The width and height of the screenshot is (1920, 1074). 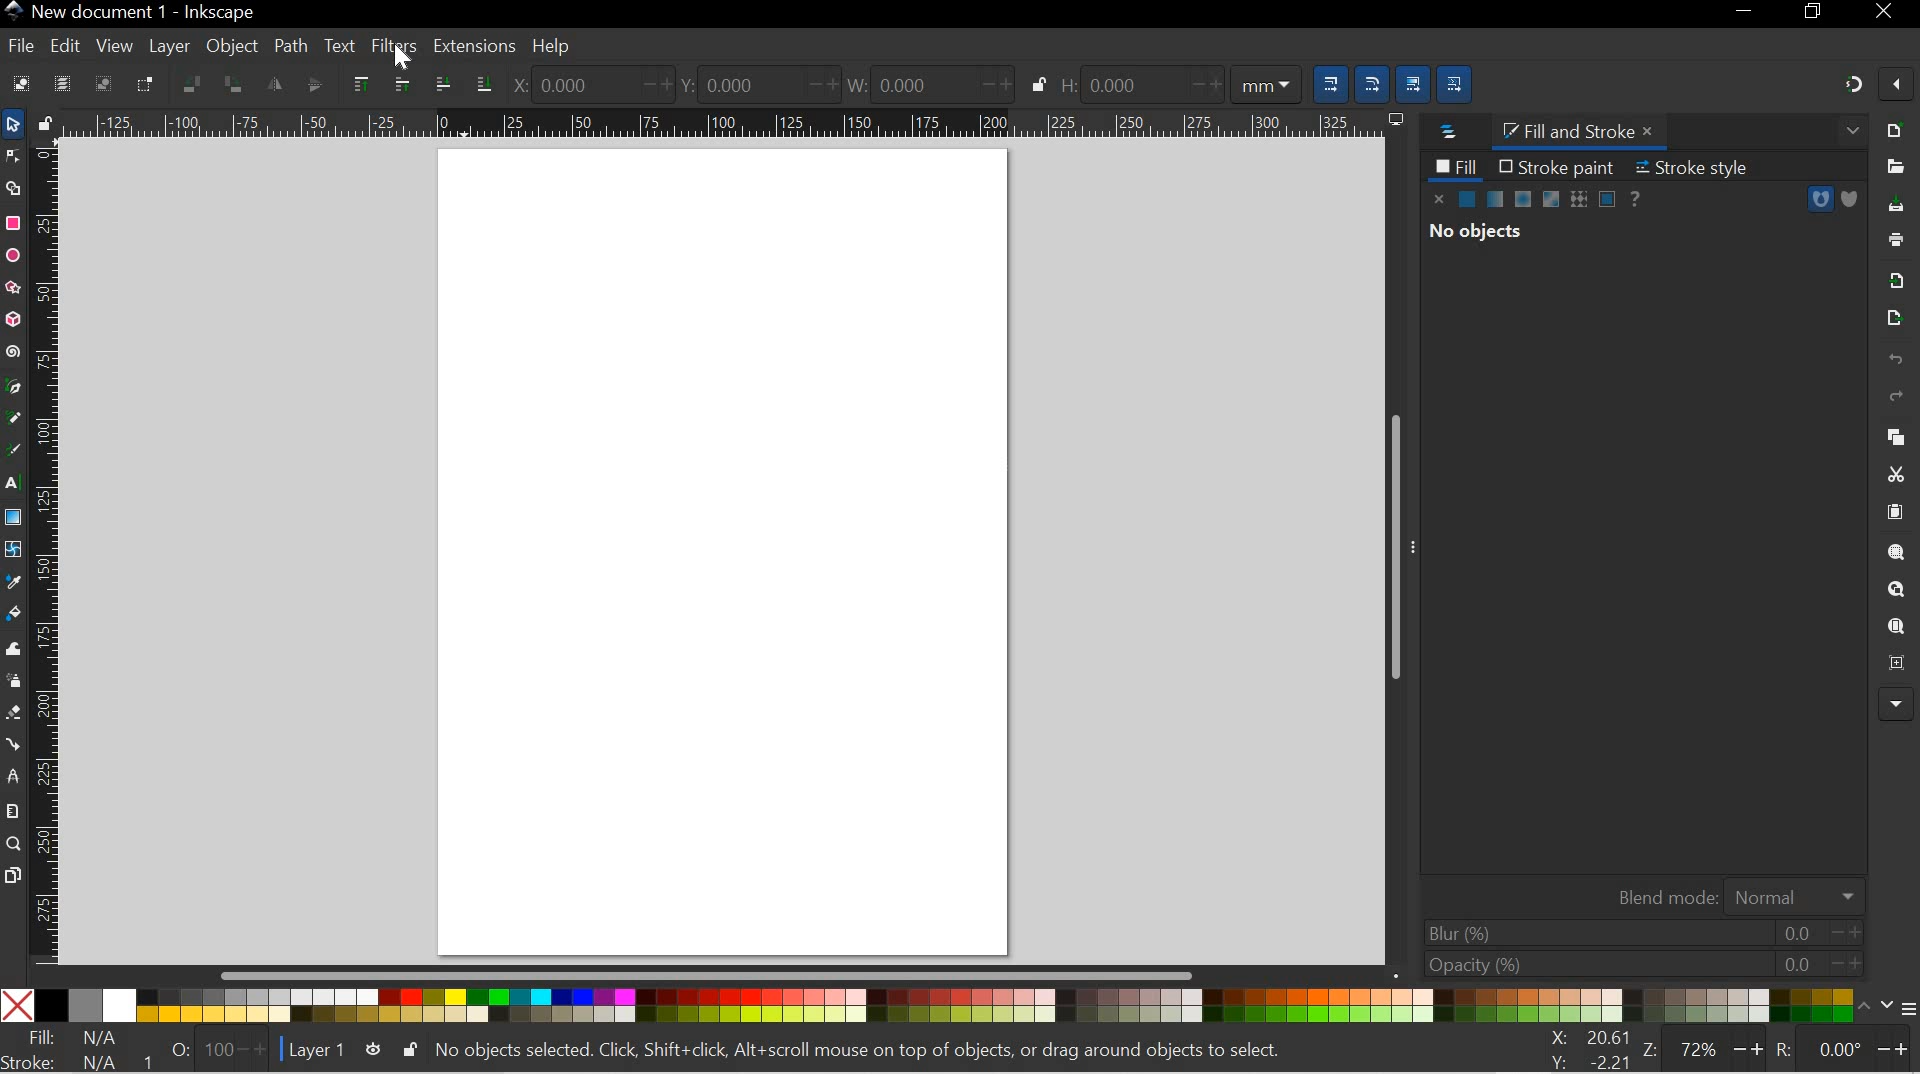 What do you see at coordinates (130, 12) in the screenshot?
I see `FILE NAME` at bounding box center [130, 12].